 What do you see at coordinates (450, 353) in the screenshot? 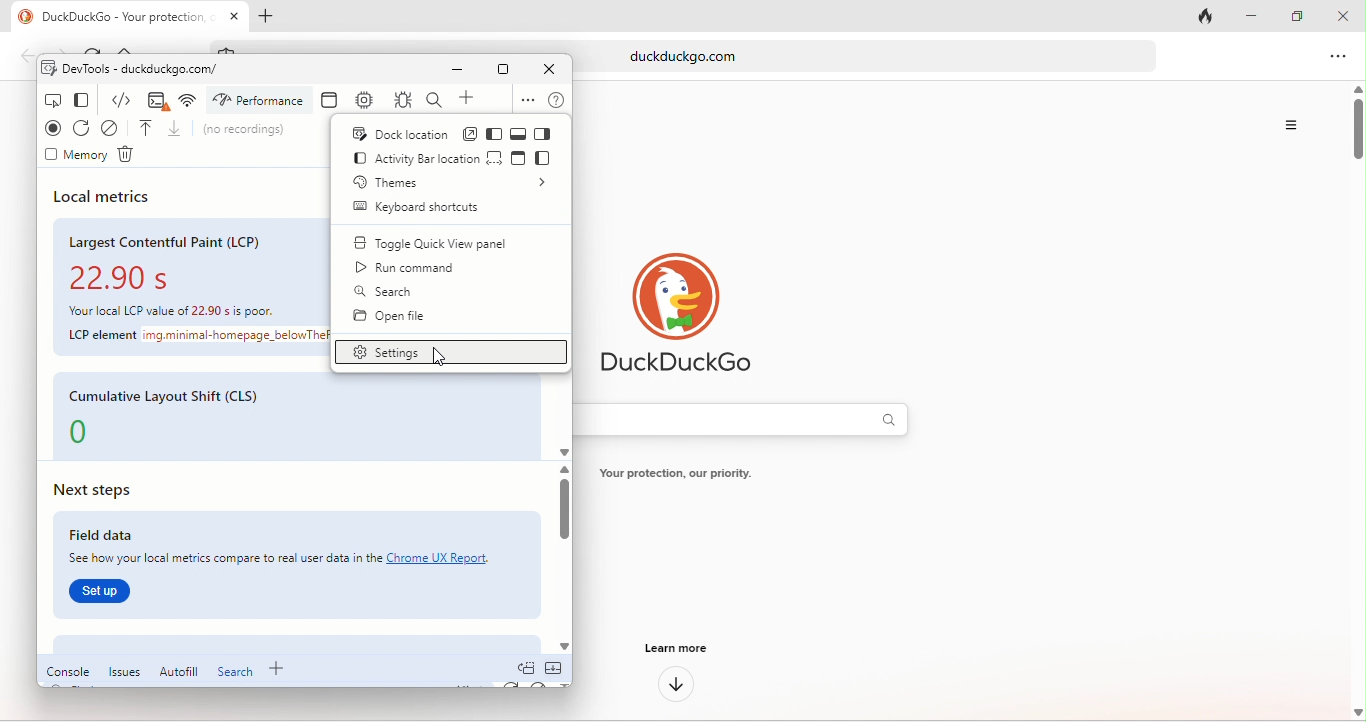
I see `settings` at bounding box center [450, 353].